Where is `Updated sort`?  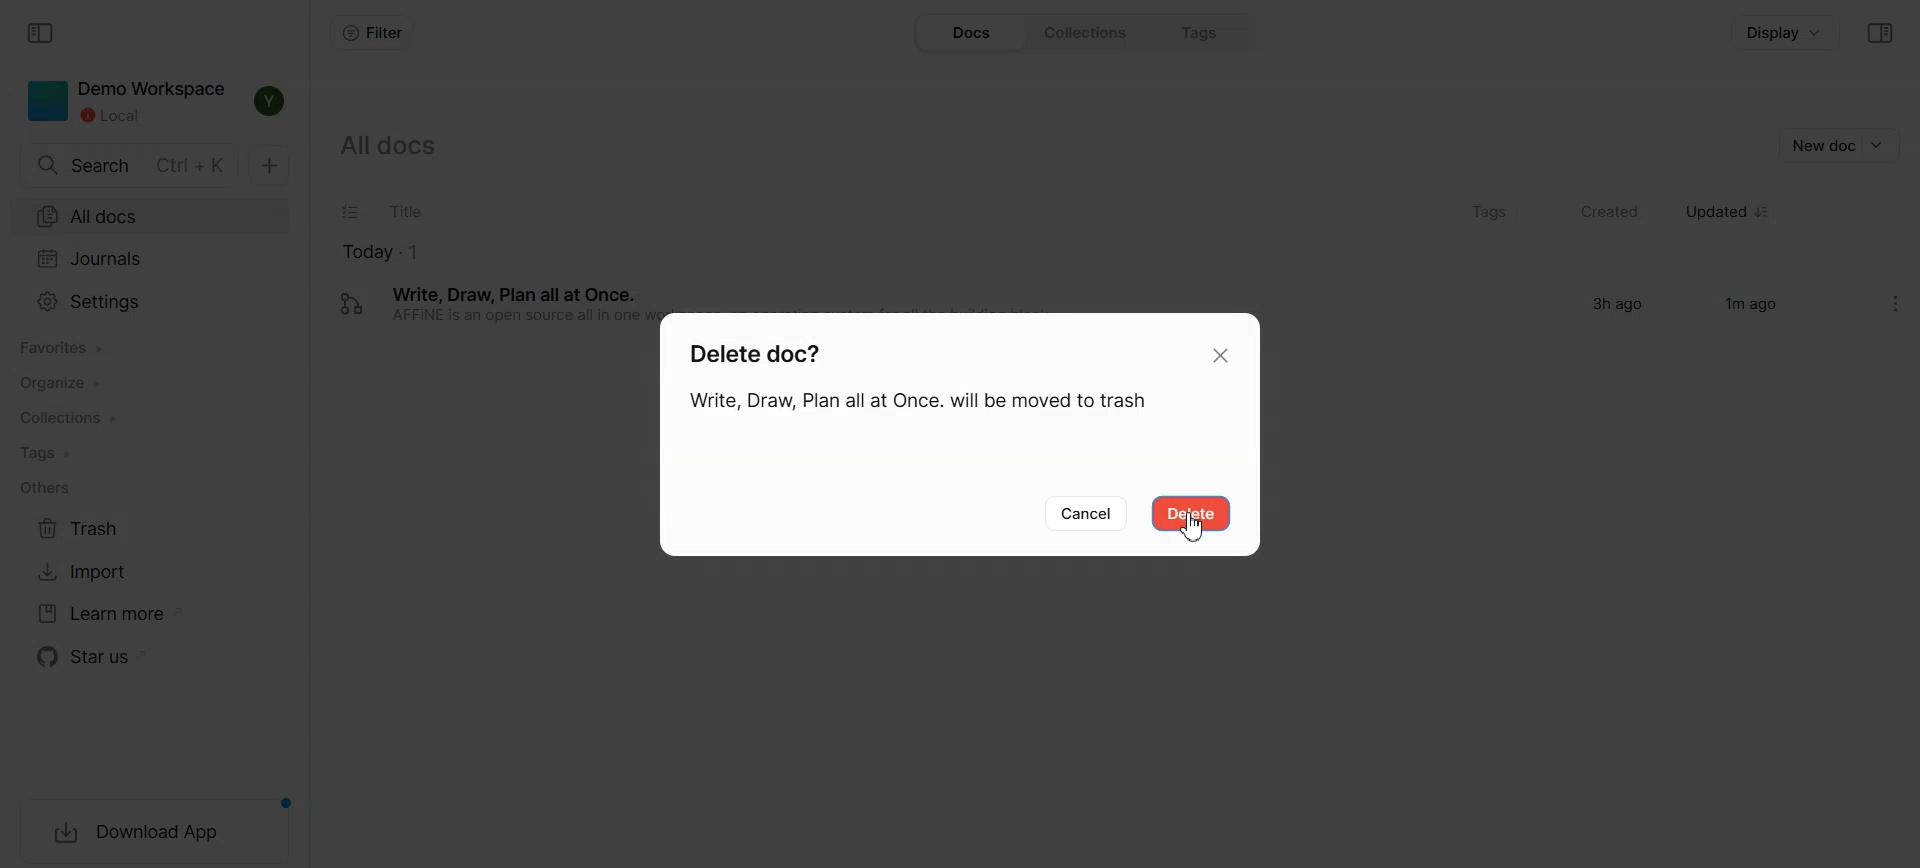 Updated sort is located at coordinates (1729, 214).